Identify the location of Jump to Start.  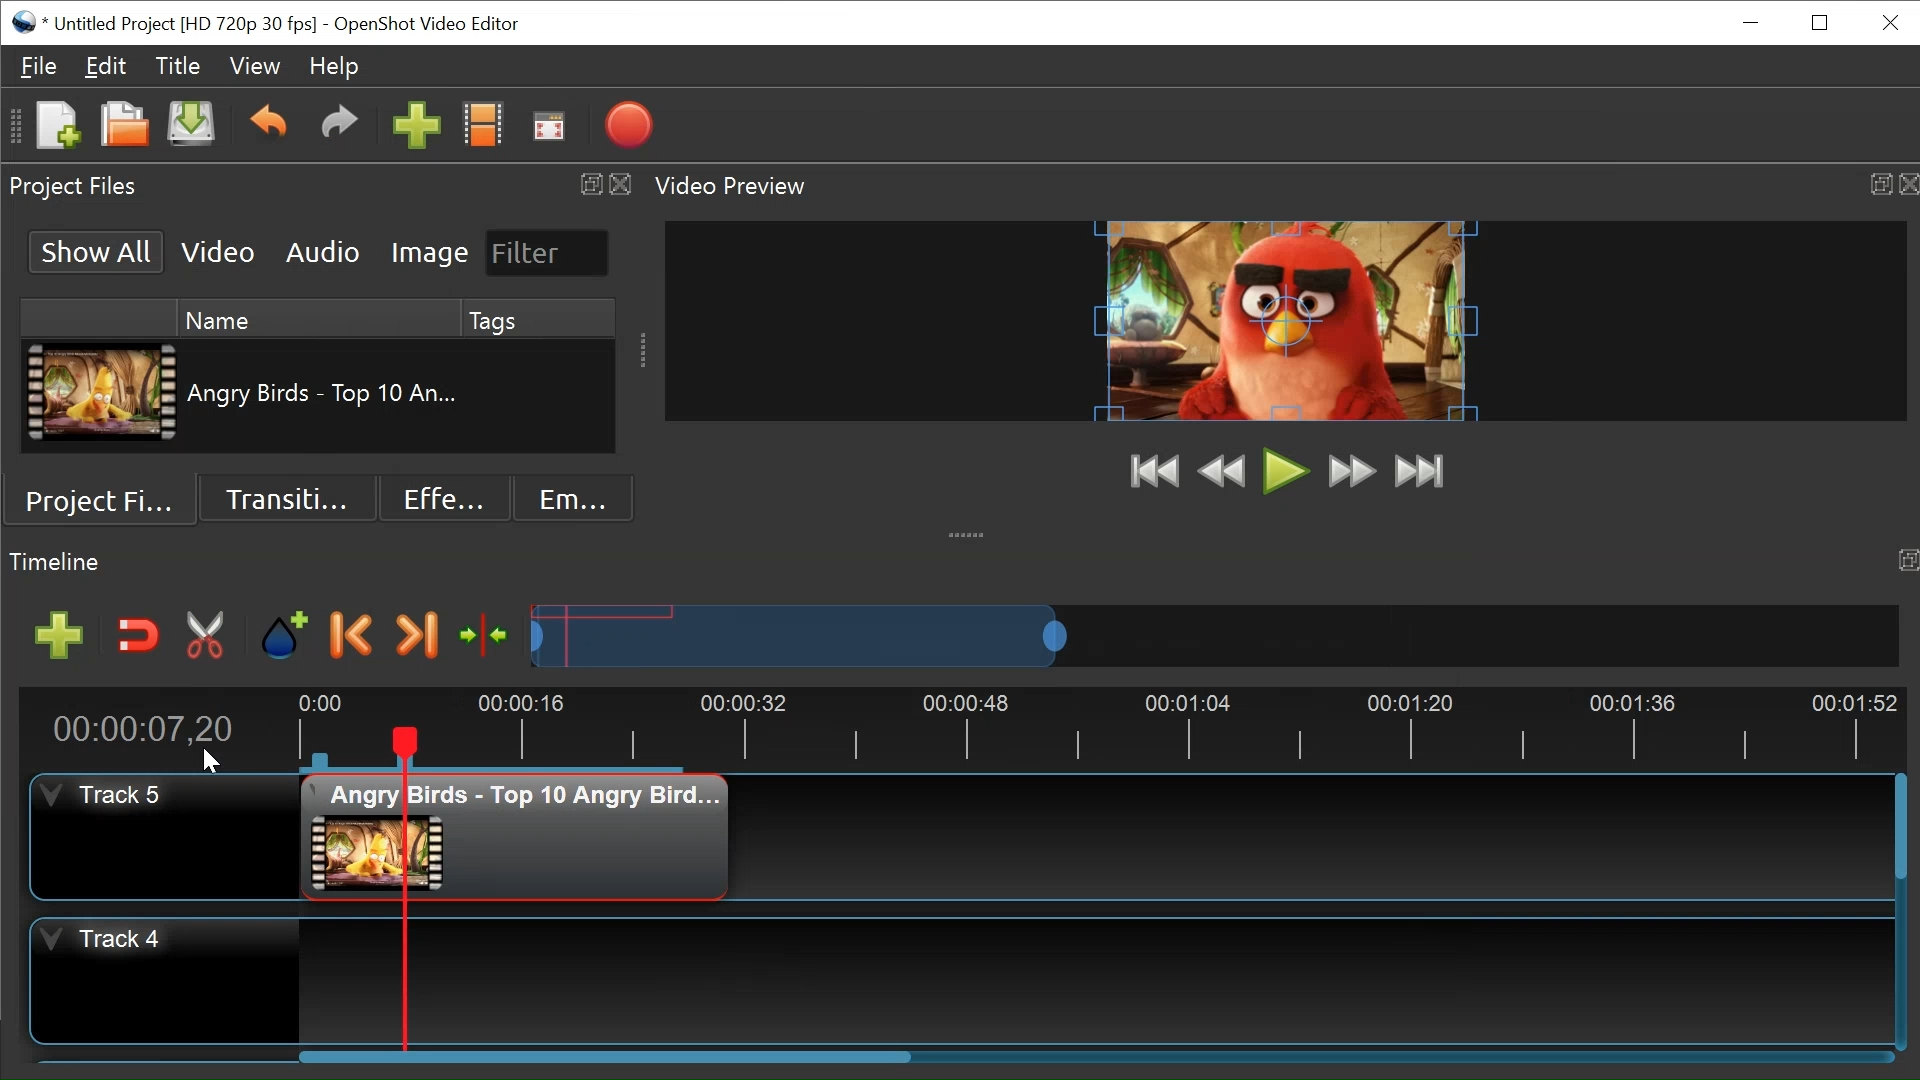
(1155, 471).